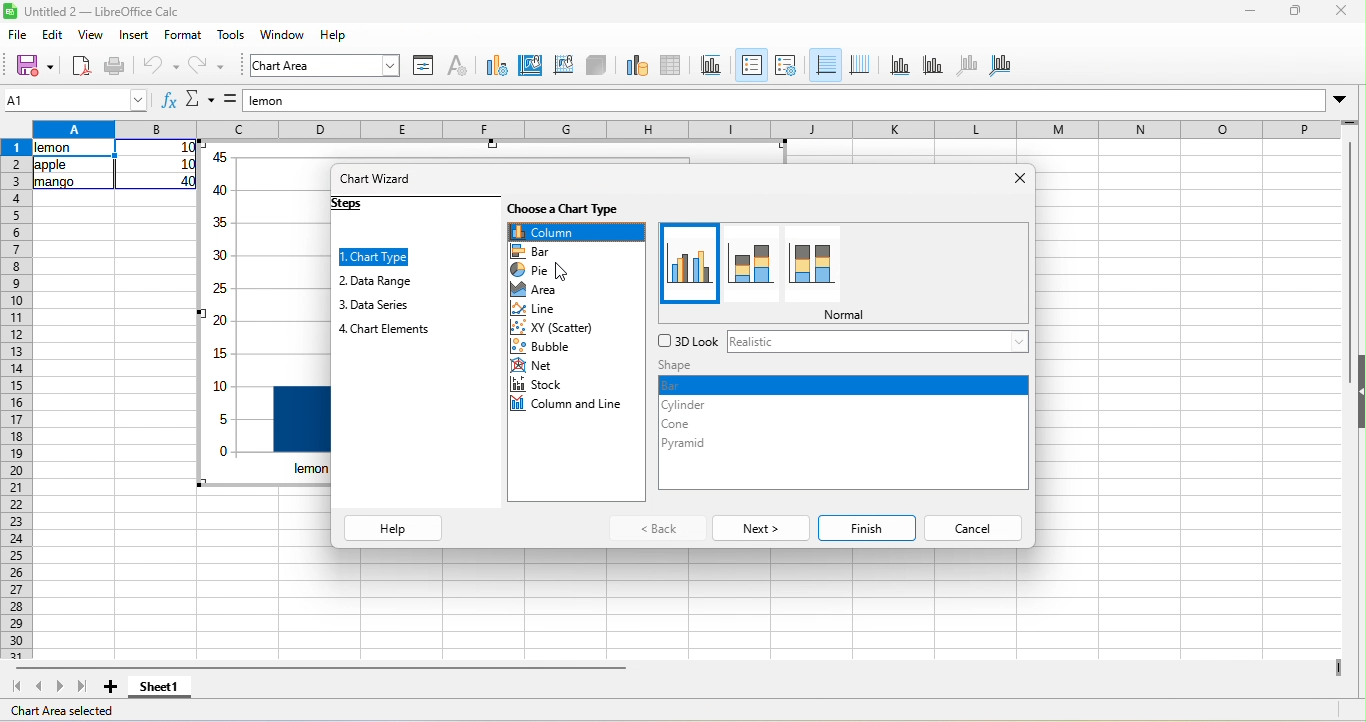 The width and height of the screenshot is (1366, 722). I want to click on legend, so click(794, 65).